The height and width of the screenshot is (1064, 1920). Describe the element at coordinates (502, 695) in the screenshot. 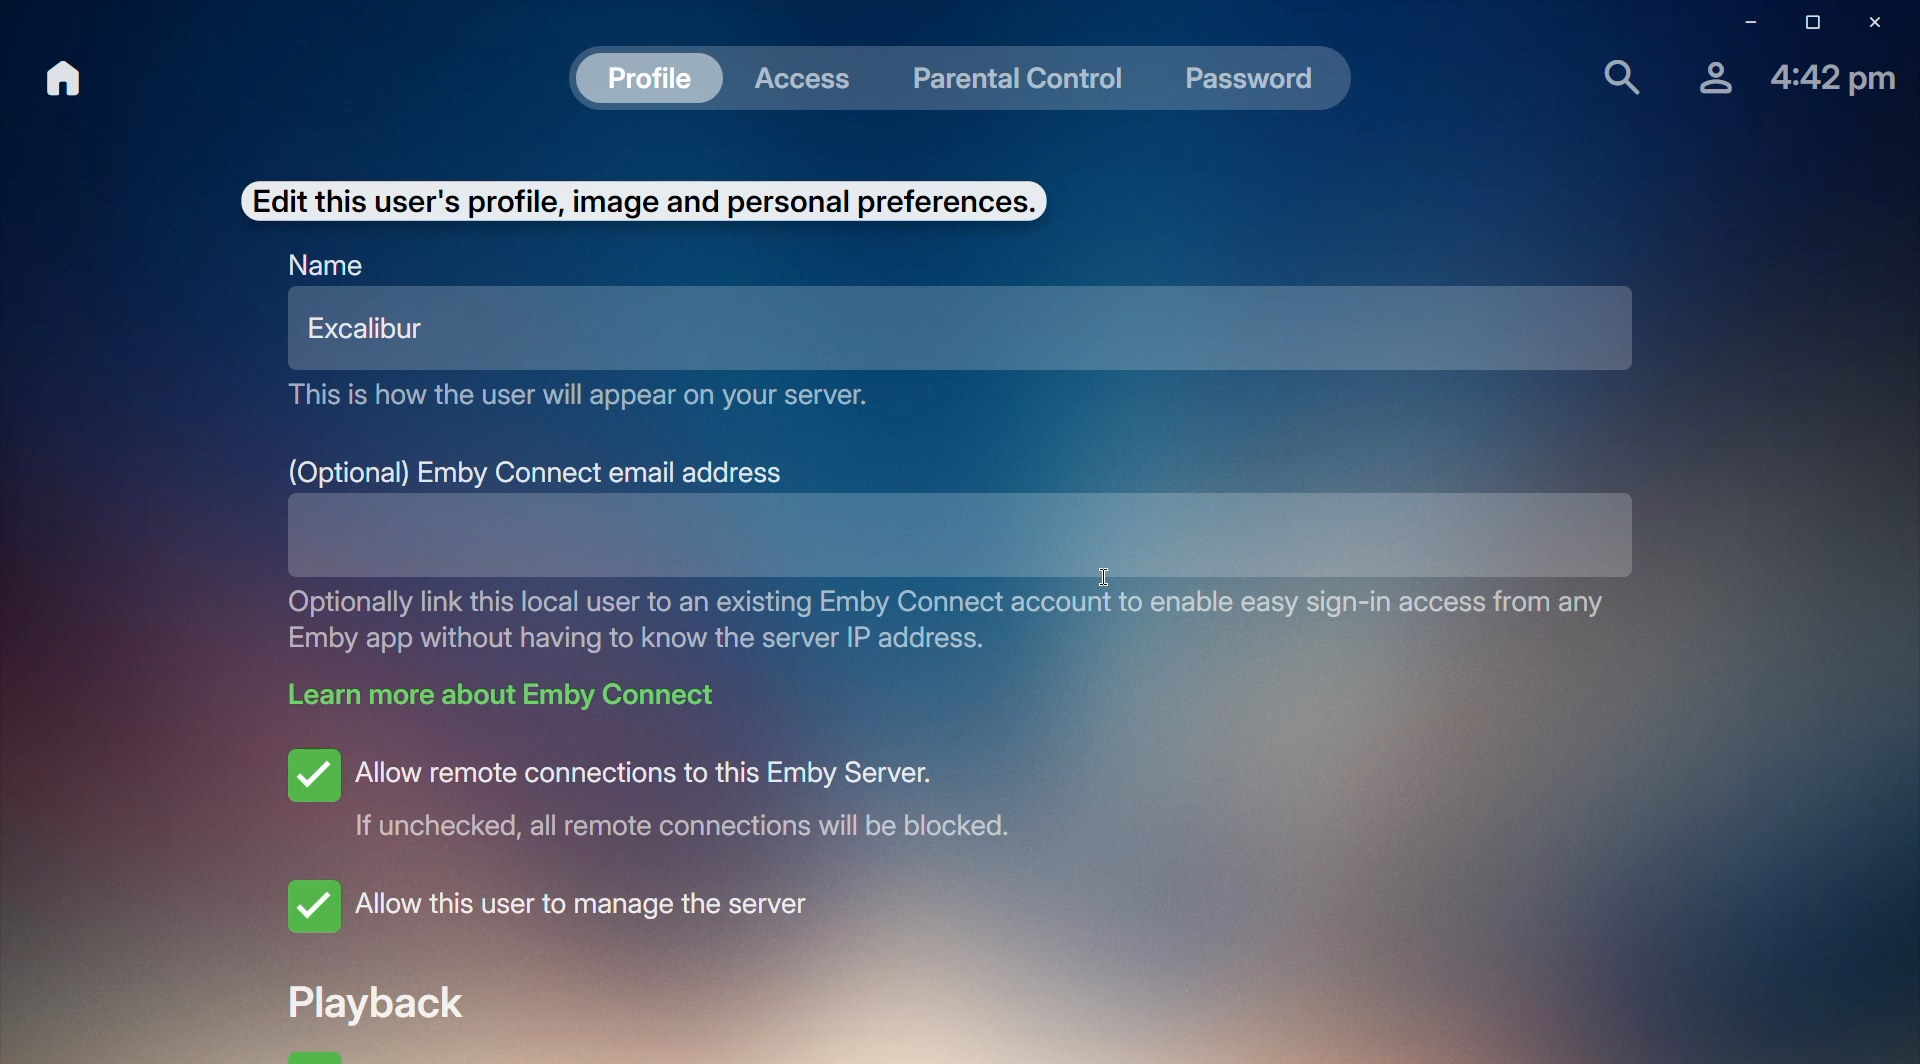

I see `Learn more about Emby Connect` at that location.